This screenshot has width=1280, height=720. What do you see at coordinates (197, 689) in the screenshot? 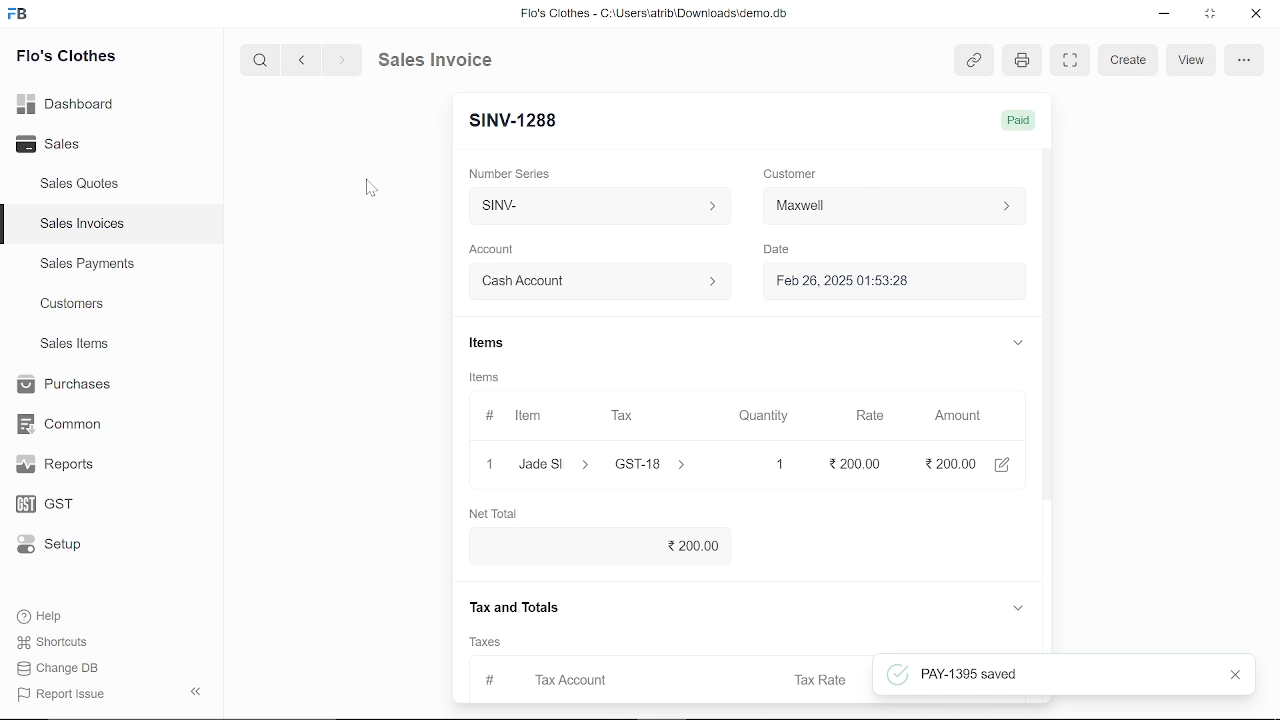
I see `hide` at bounding box center [197, 689].